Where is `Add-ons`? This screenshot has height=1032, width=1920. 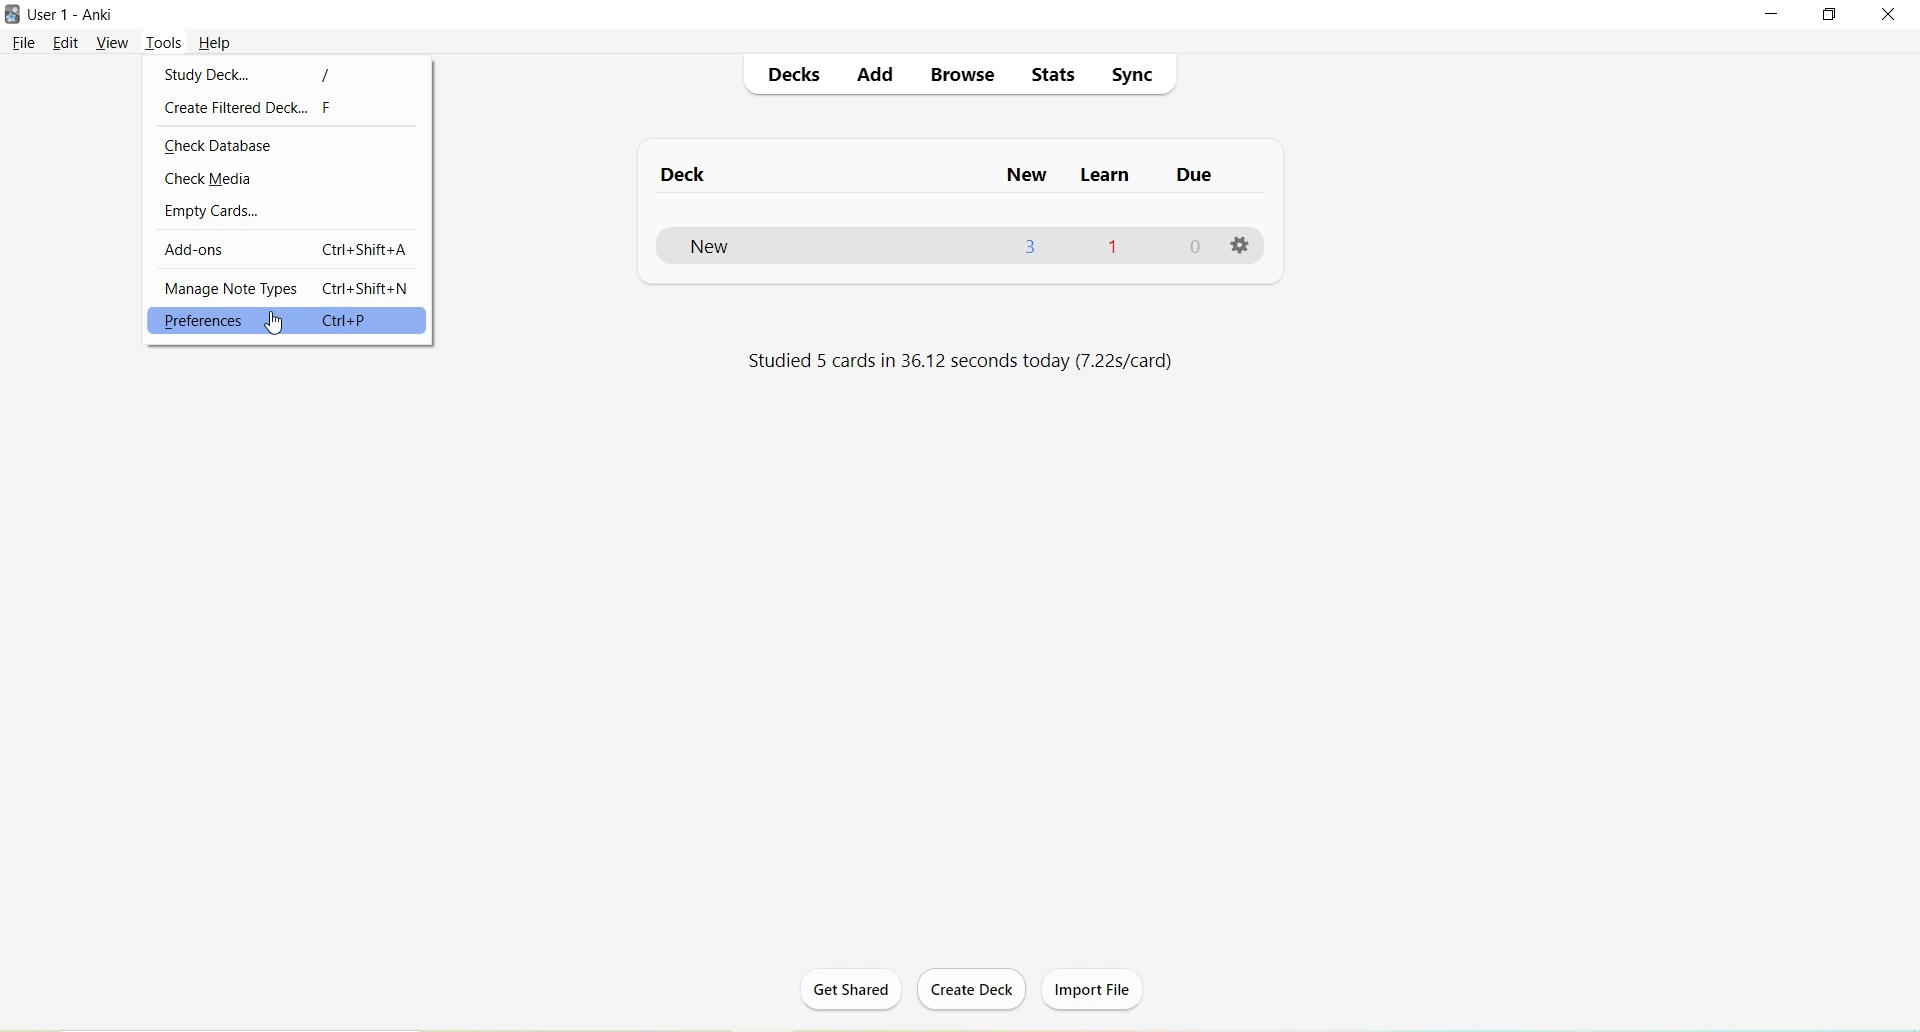 Add-ons is located at coordinates (196, 249).